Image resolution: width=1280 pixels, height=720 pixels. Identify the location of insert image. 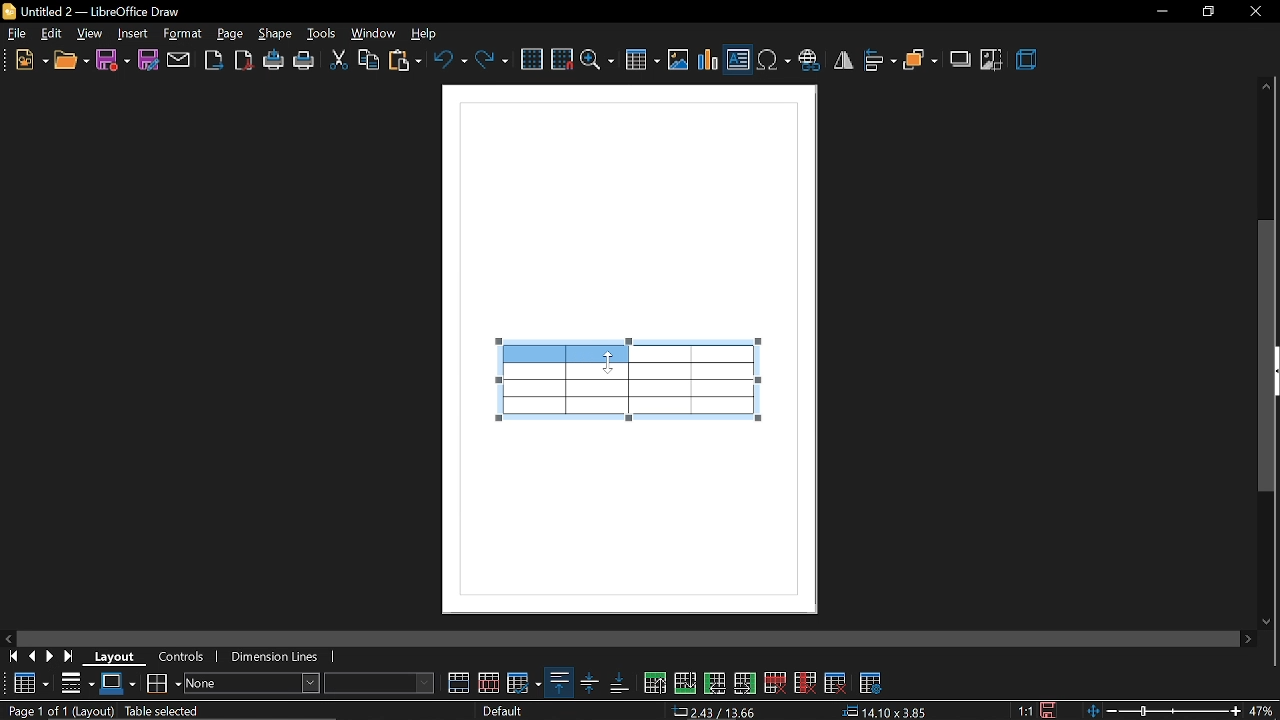
(677, 58).